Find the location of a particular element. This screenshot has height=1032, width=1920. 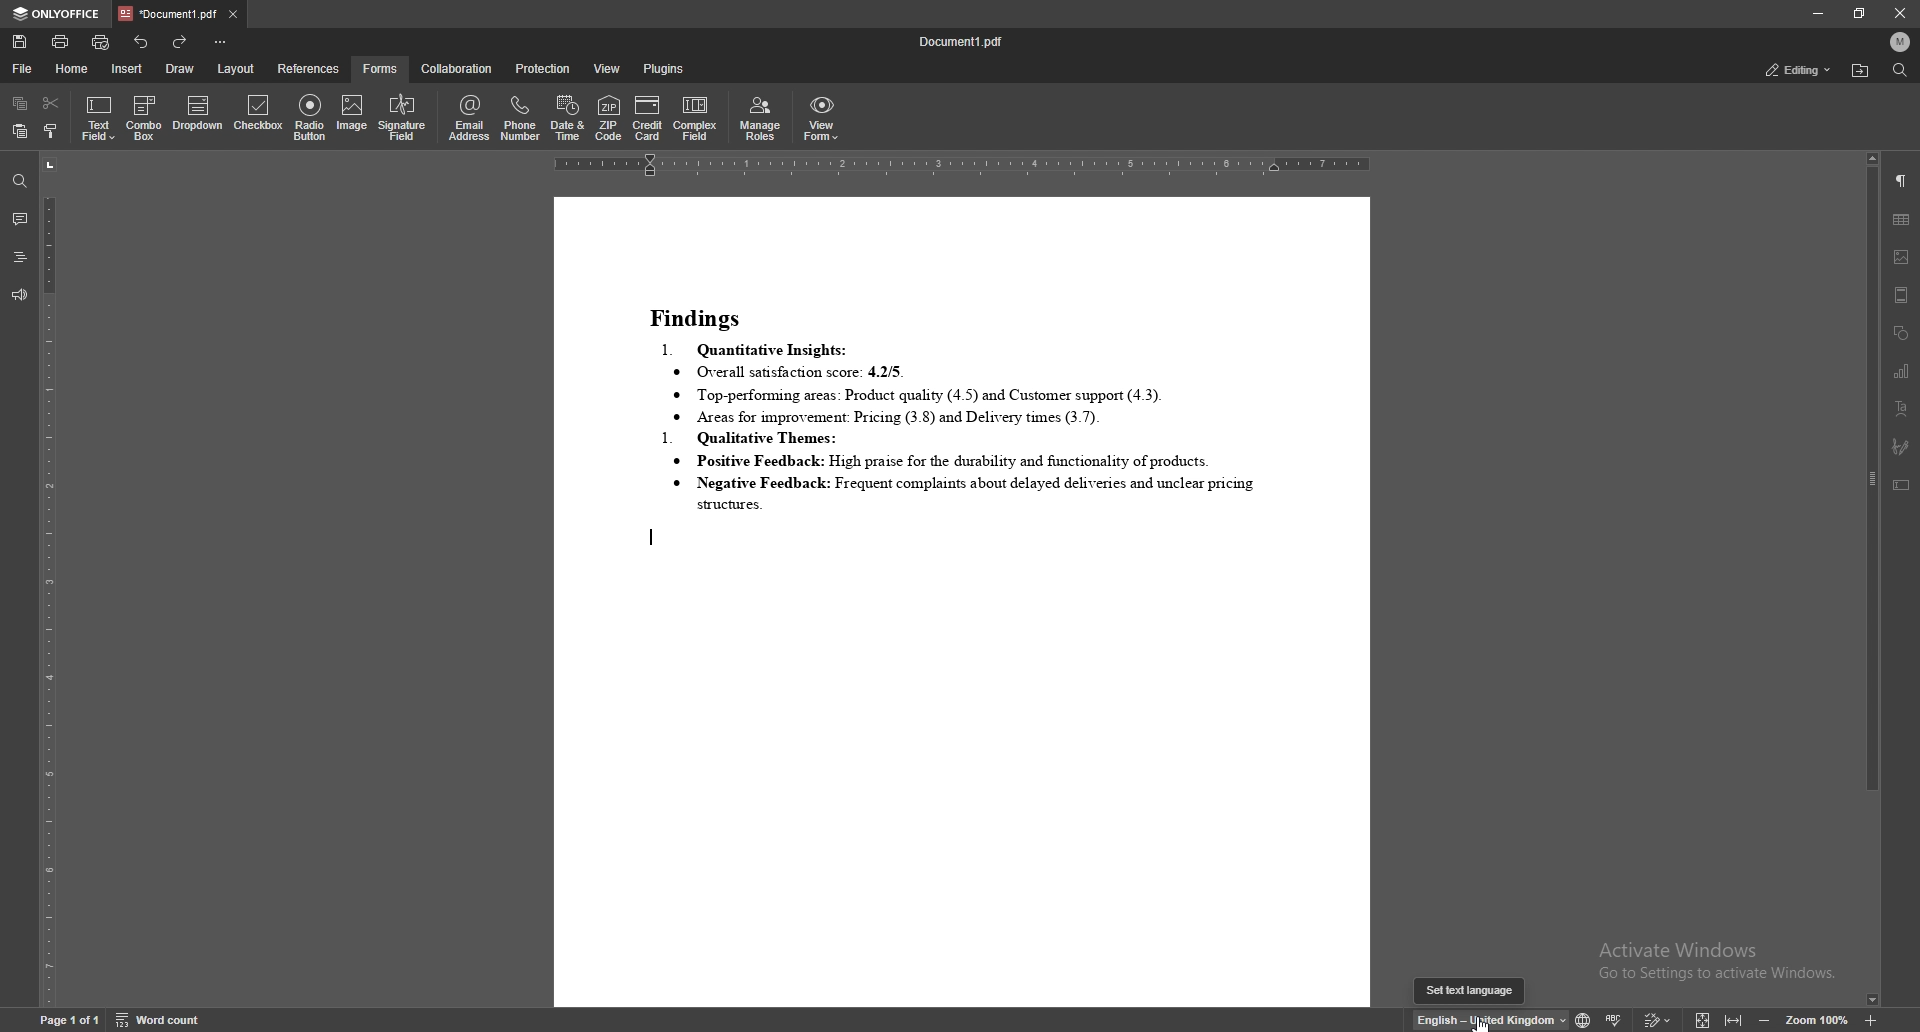

insert is located at coordinates (126, 68).